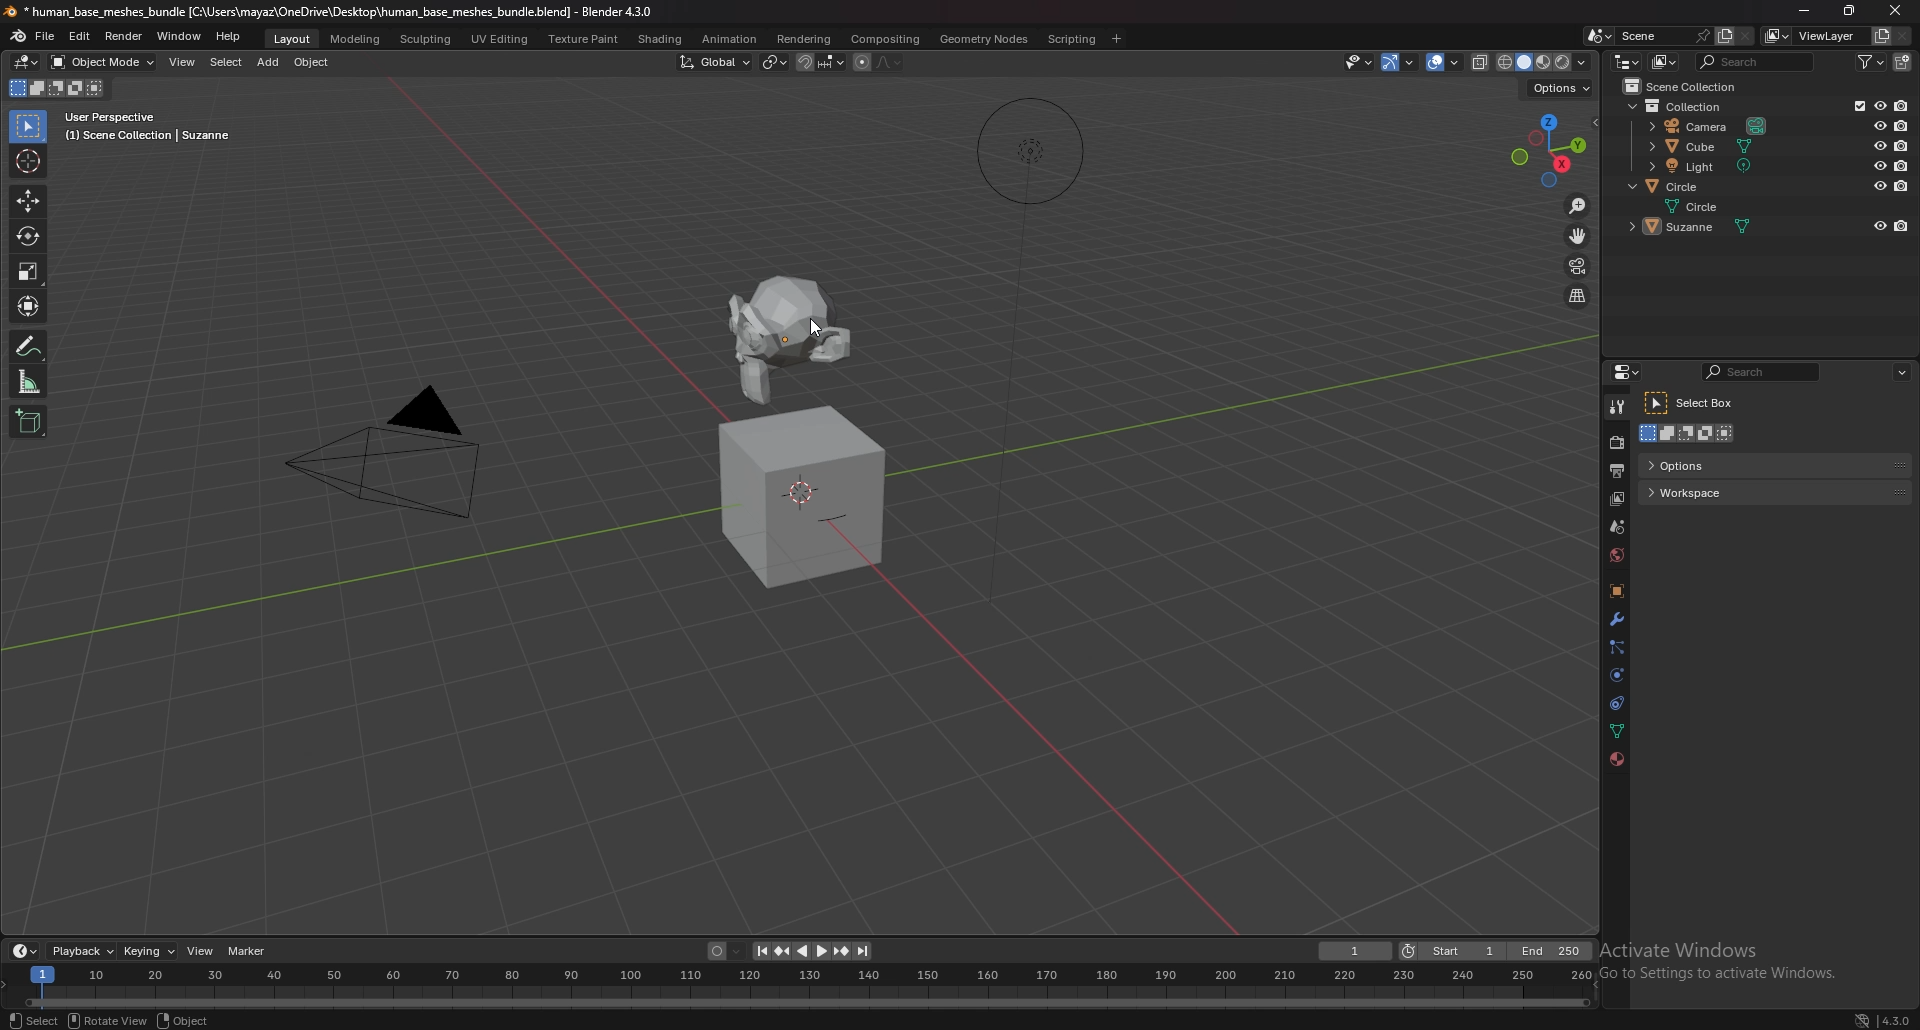 Image resolution: width=1920 pixels, height=1030 pixels. What do you see at coordinates (29, 235) in the screenshot?
I see `rotate` at bounding box center [29, 235].